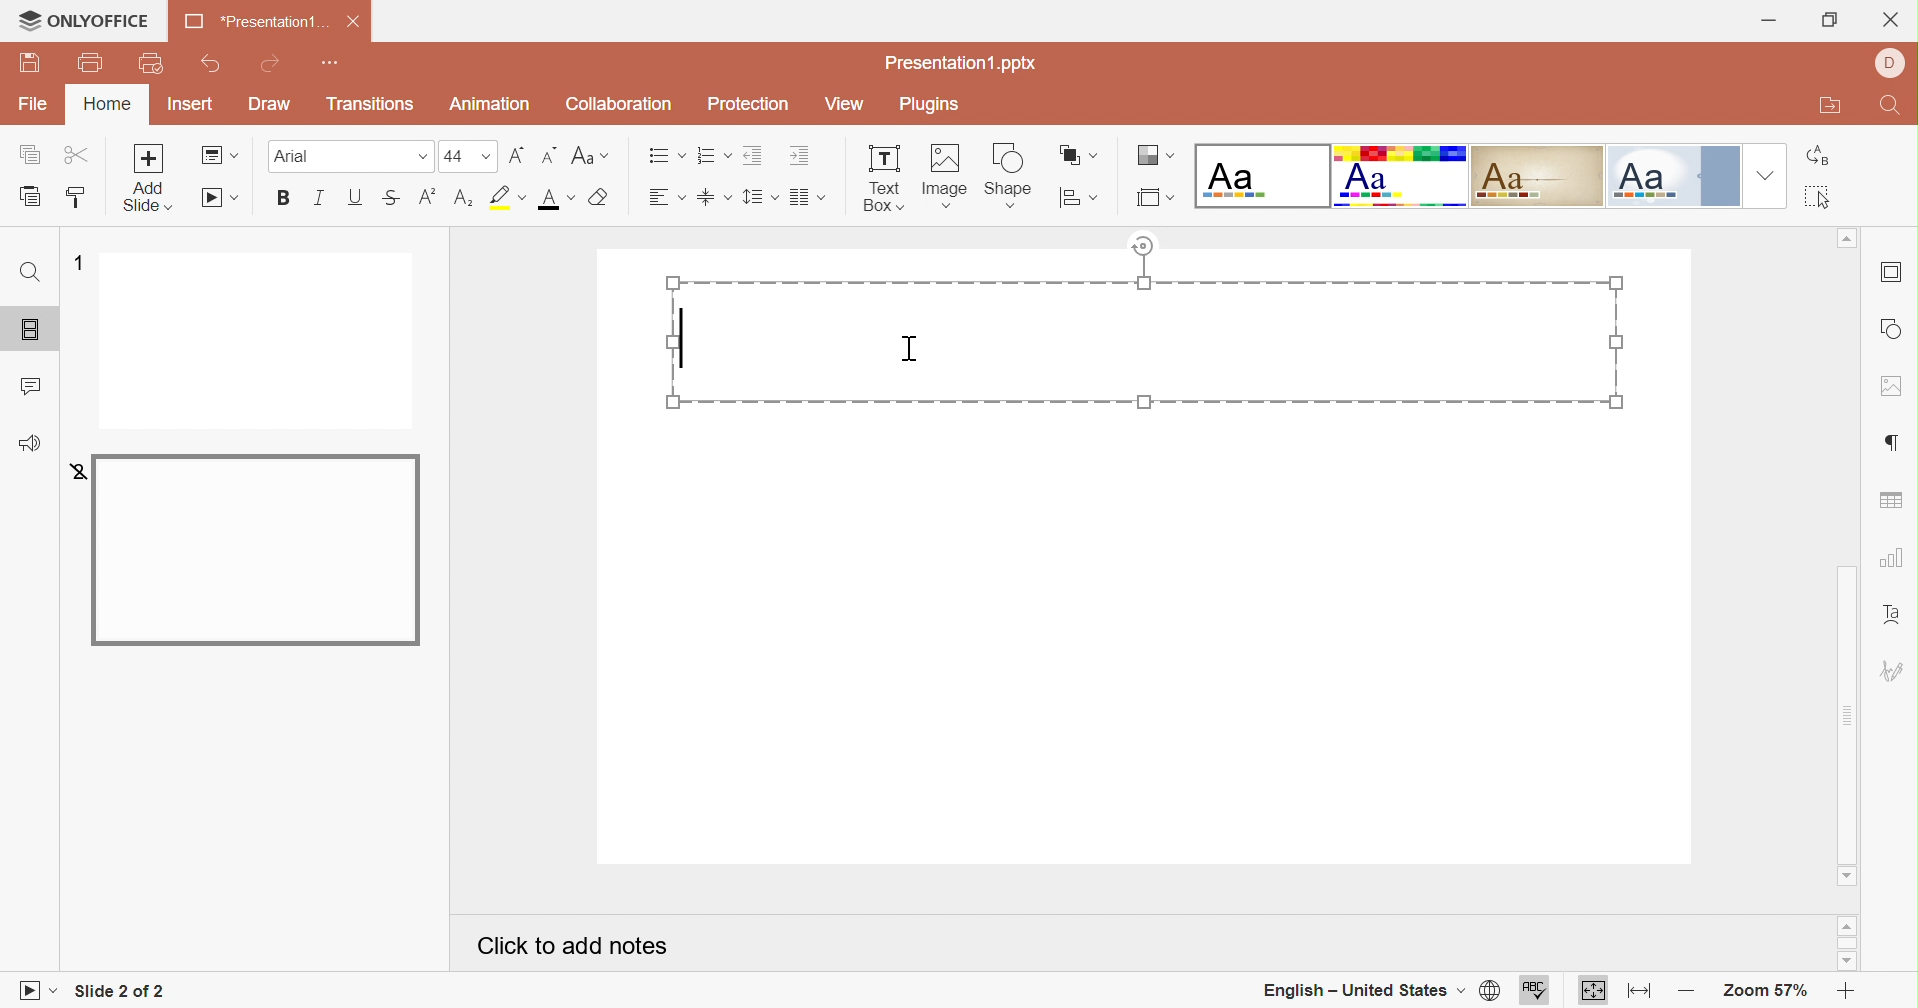 This screenshot has width=1918, height=1008. What do you see at coordinates (210, 67) in the screenshot?
I see `Undo` at bounding box center [210, 67].